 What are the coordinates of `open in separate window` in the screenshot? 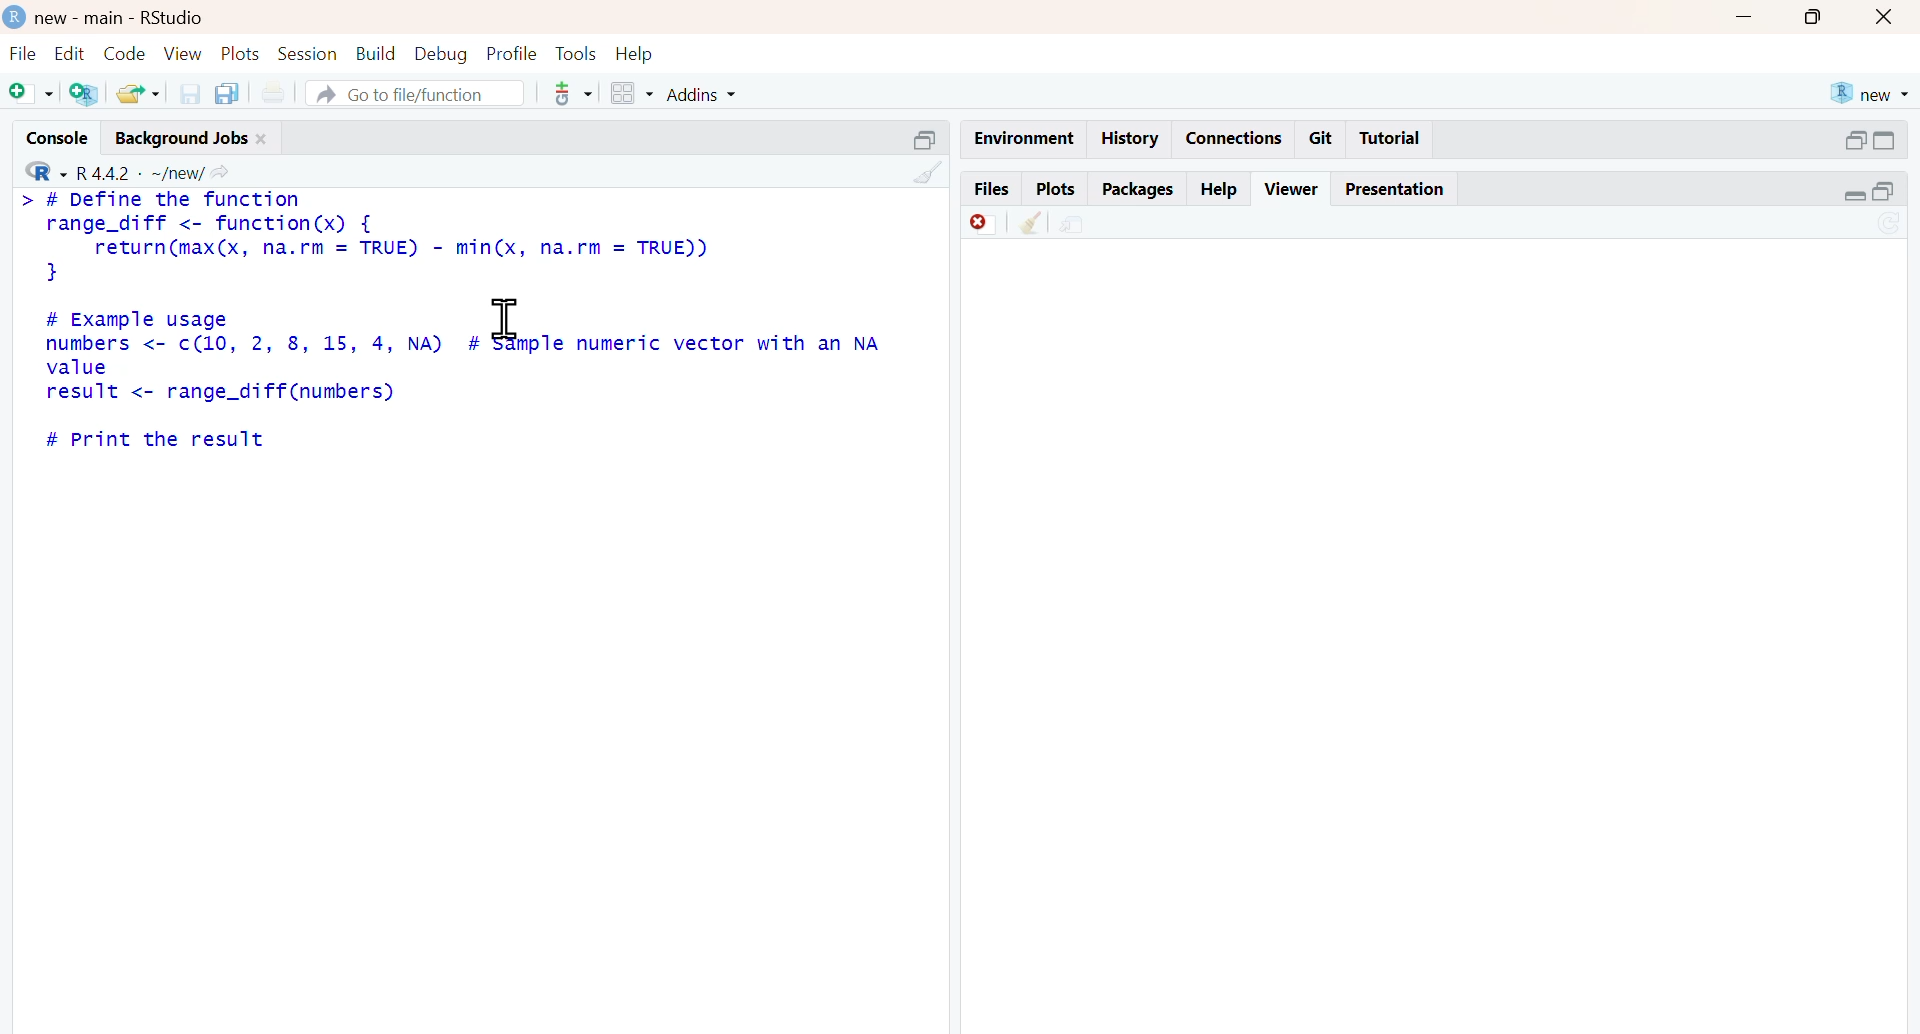 It's located at (1856, 140).